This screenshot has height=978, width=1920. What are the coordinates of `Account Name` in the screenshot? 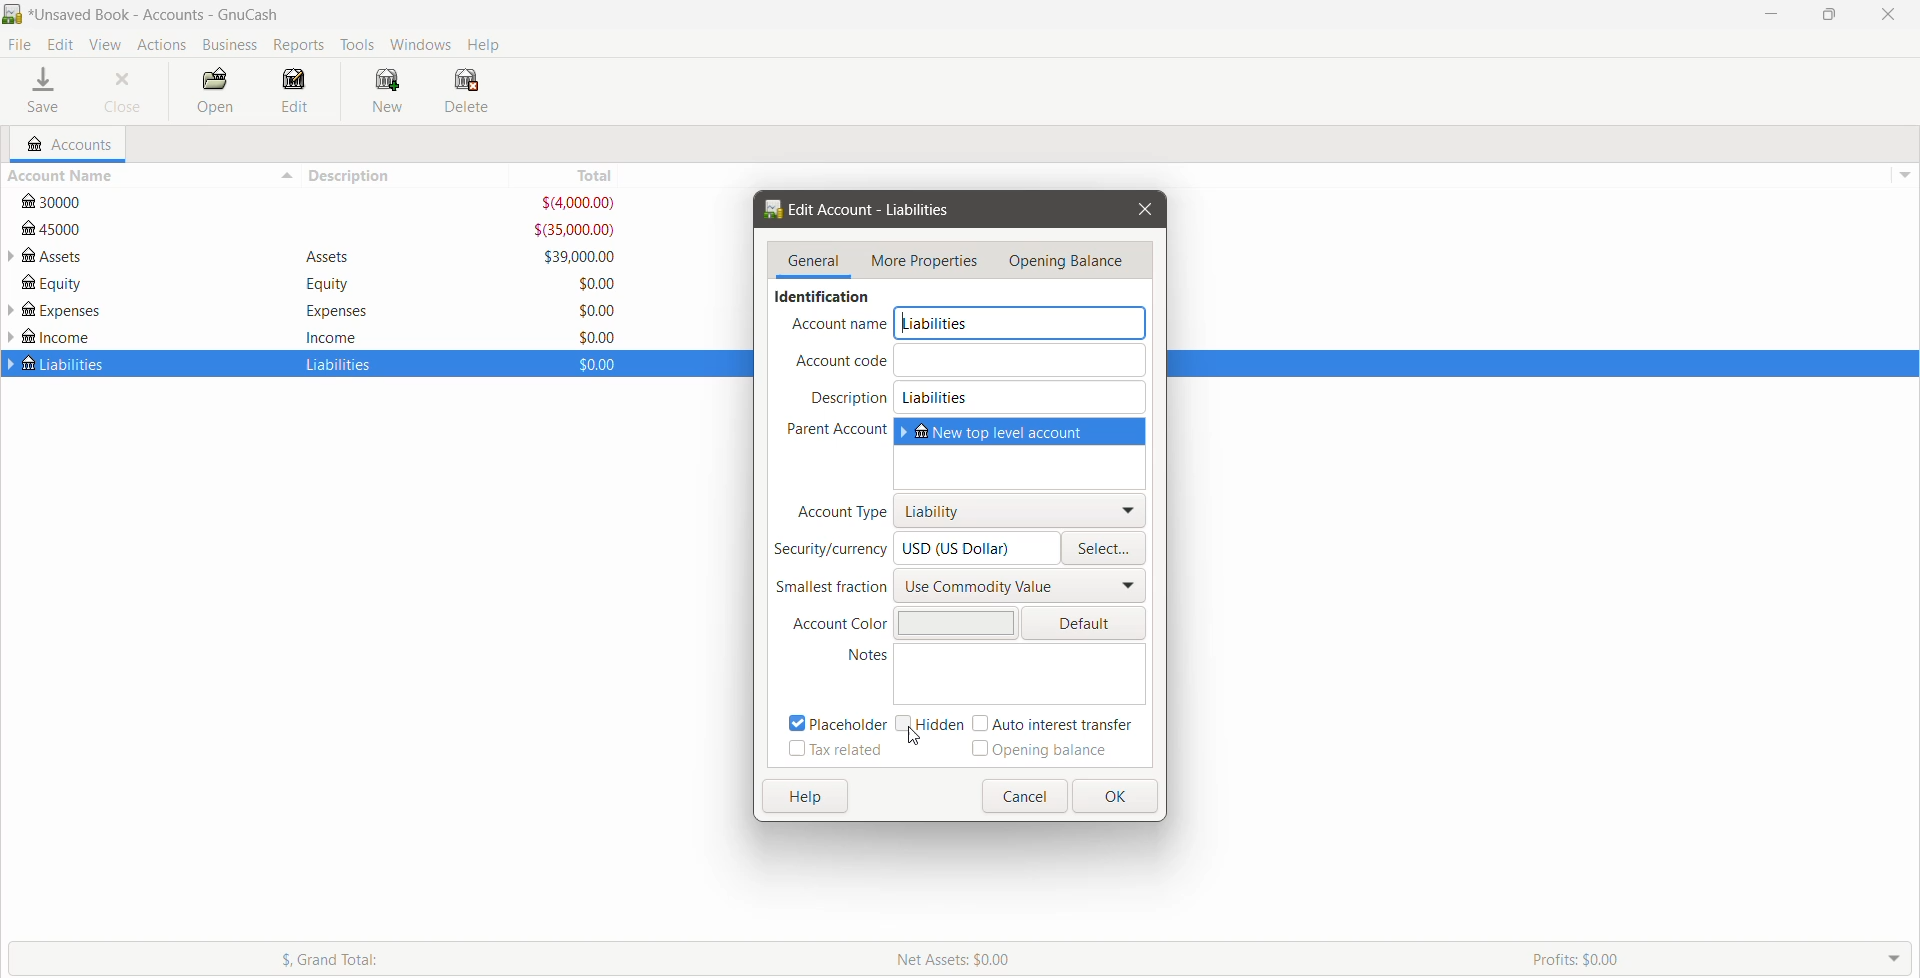 It's located at (149, 176).